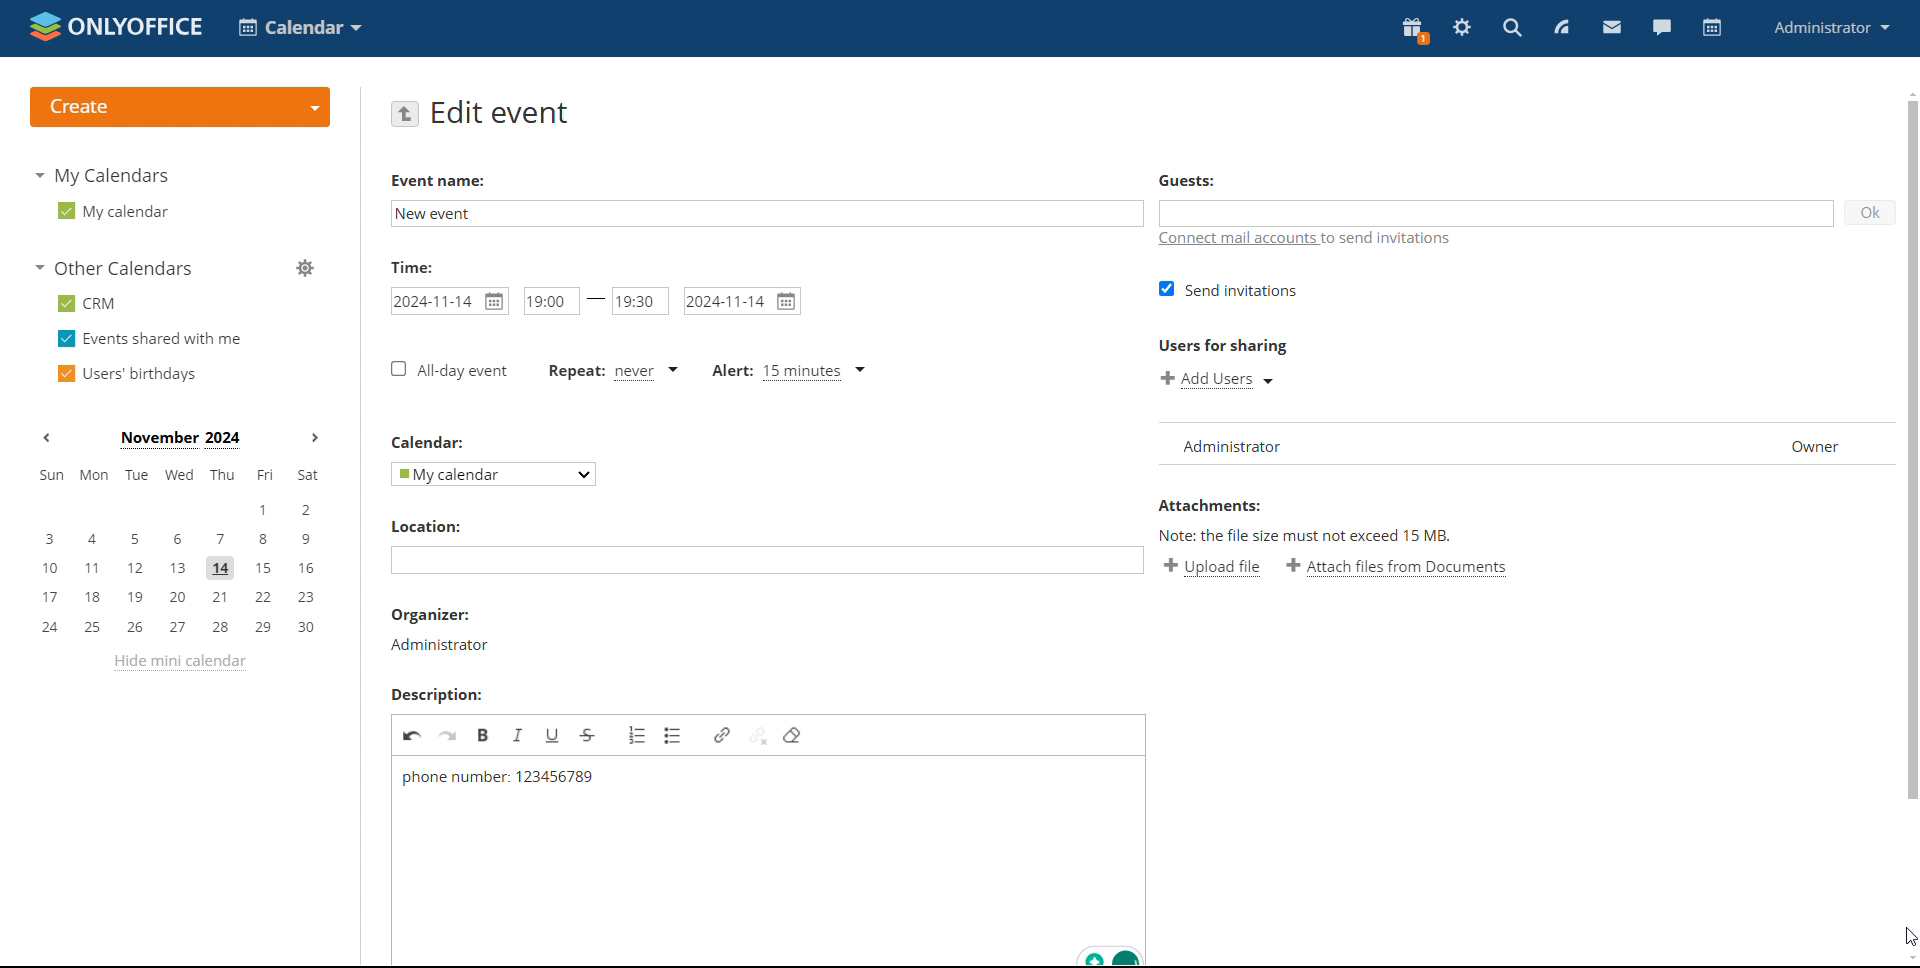 This screenshot has width=1920, height=968. Describe the element at coordinates (99, 174) in the screenshot. I see `my calendars` at that location.